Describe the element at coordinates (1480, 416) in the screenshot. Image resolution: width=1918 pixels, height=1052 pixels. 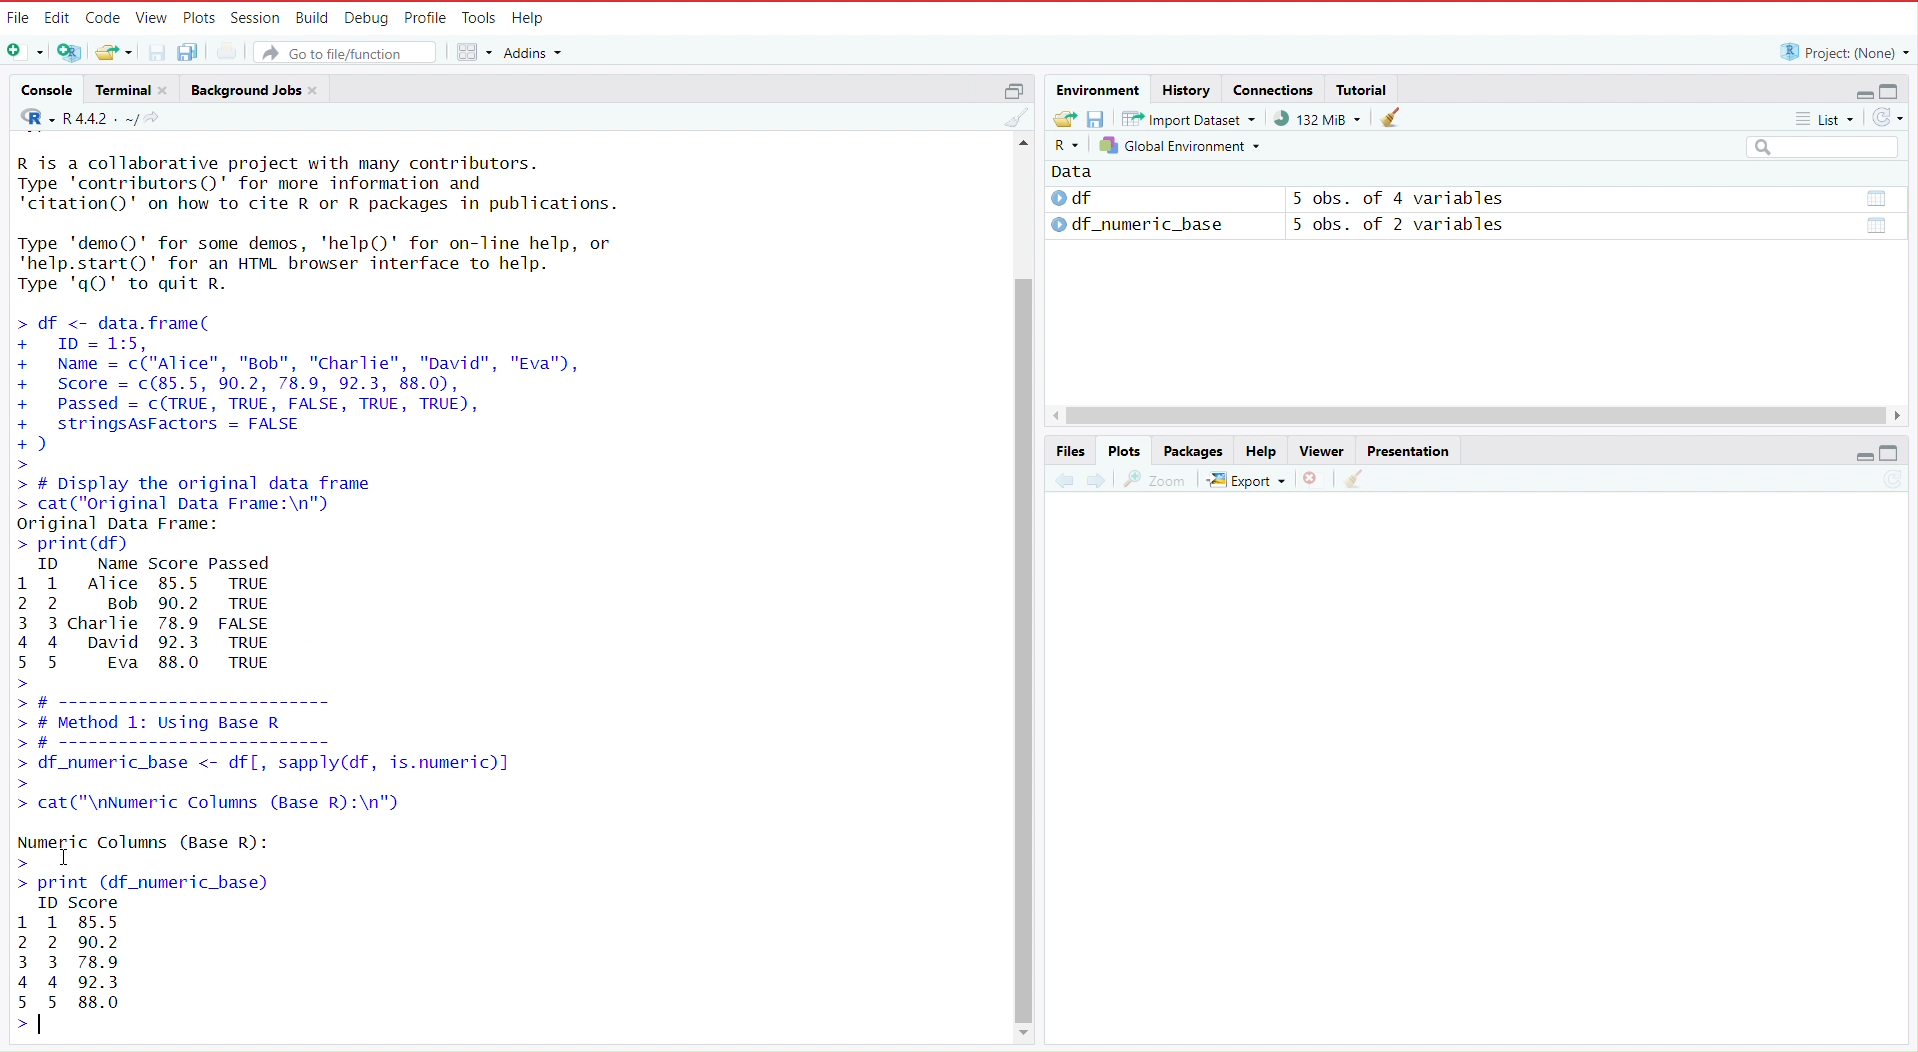
I see `scrollbar` at that location.